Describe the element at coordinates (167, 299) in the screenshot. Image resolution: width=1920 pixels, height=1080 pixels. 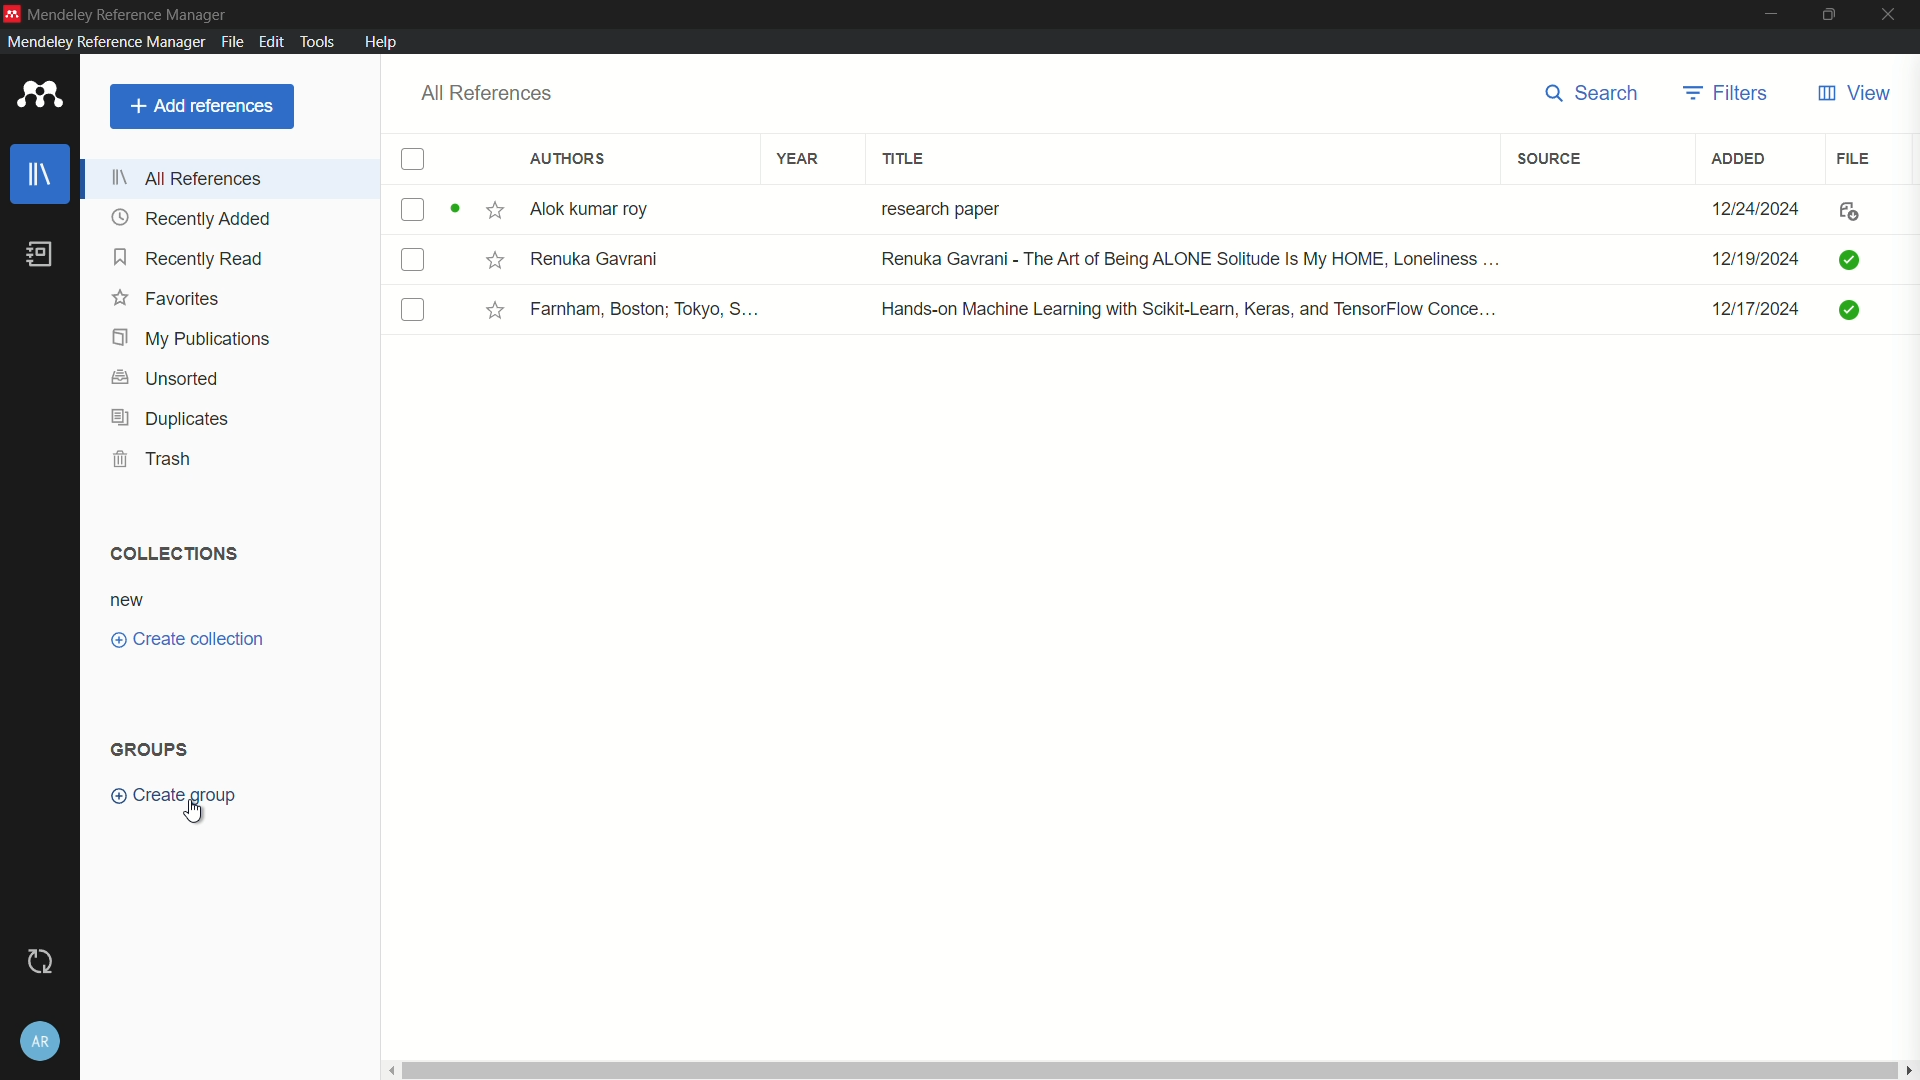
I see `favorites` at that location.